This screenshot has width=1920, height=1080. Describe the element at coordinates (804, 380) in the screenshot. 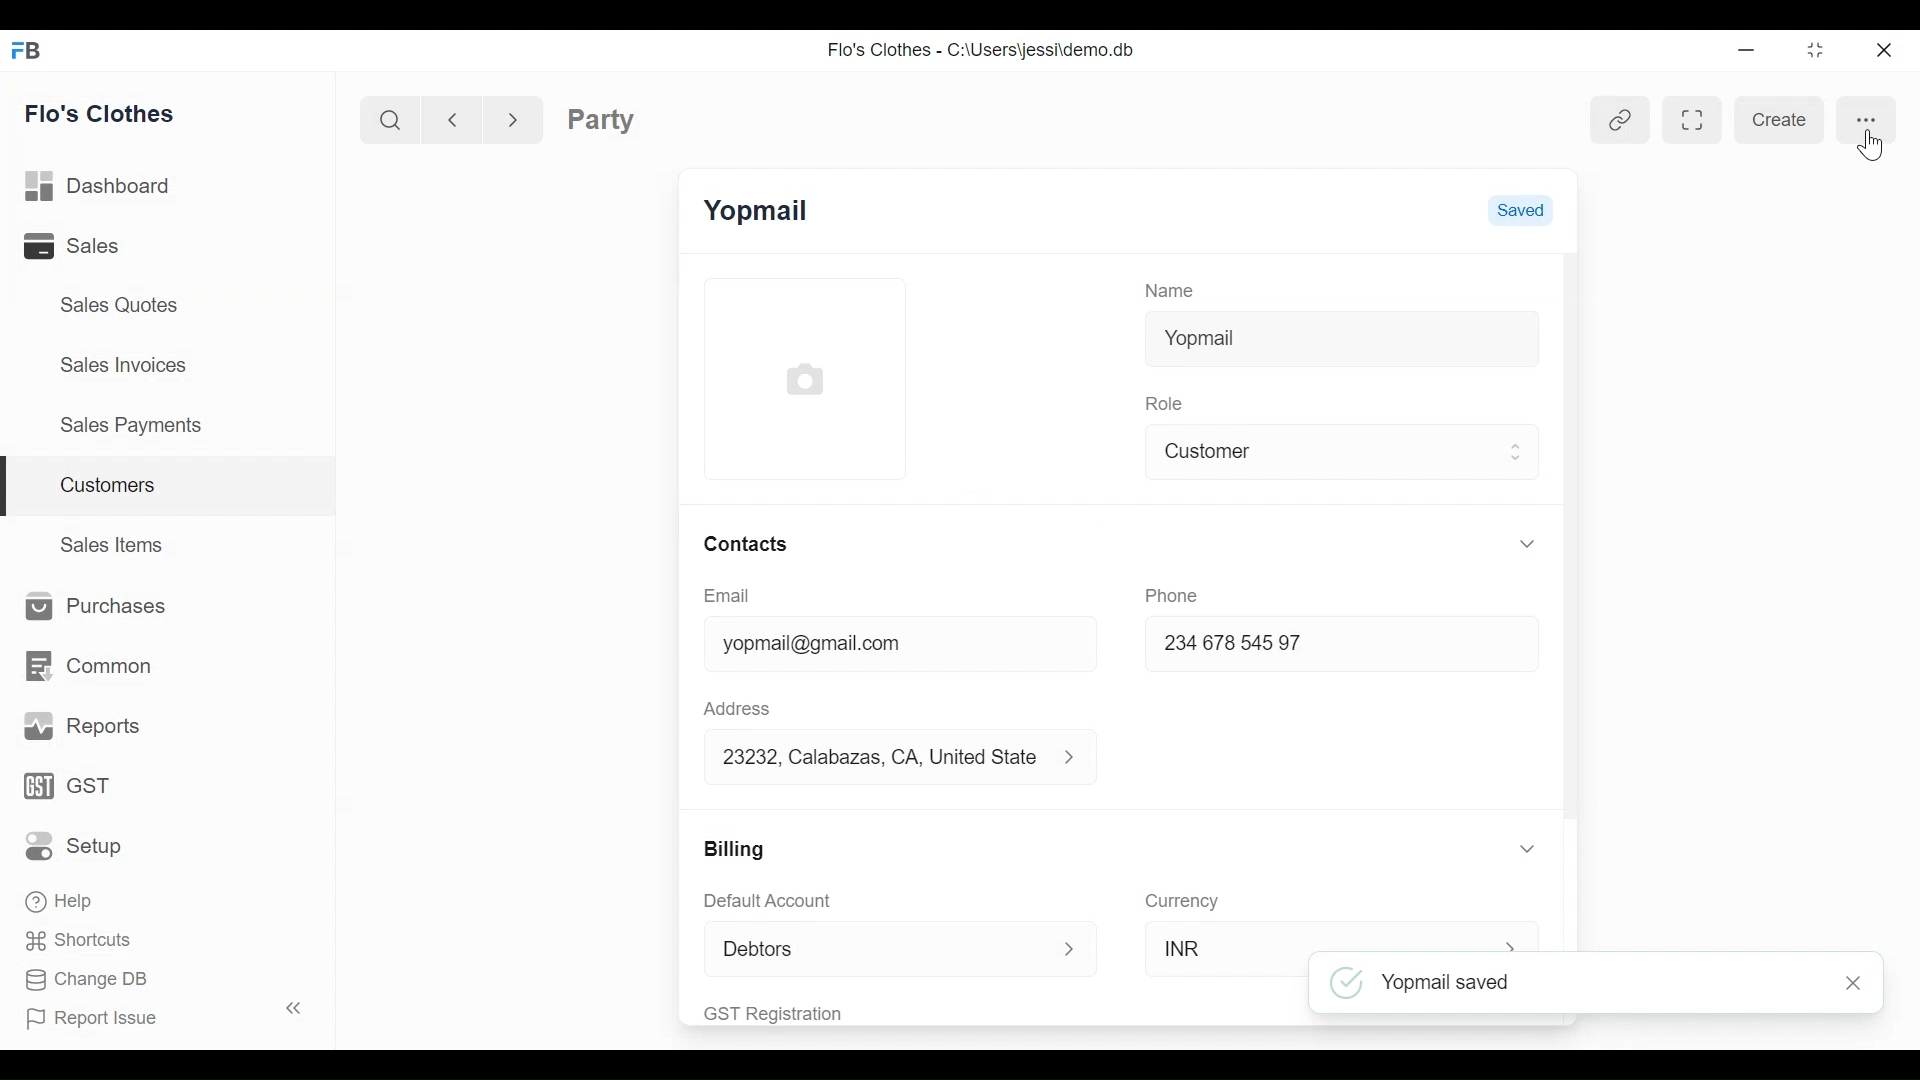

I see `Profile Picture` at that location.